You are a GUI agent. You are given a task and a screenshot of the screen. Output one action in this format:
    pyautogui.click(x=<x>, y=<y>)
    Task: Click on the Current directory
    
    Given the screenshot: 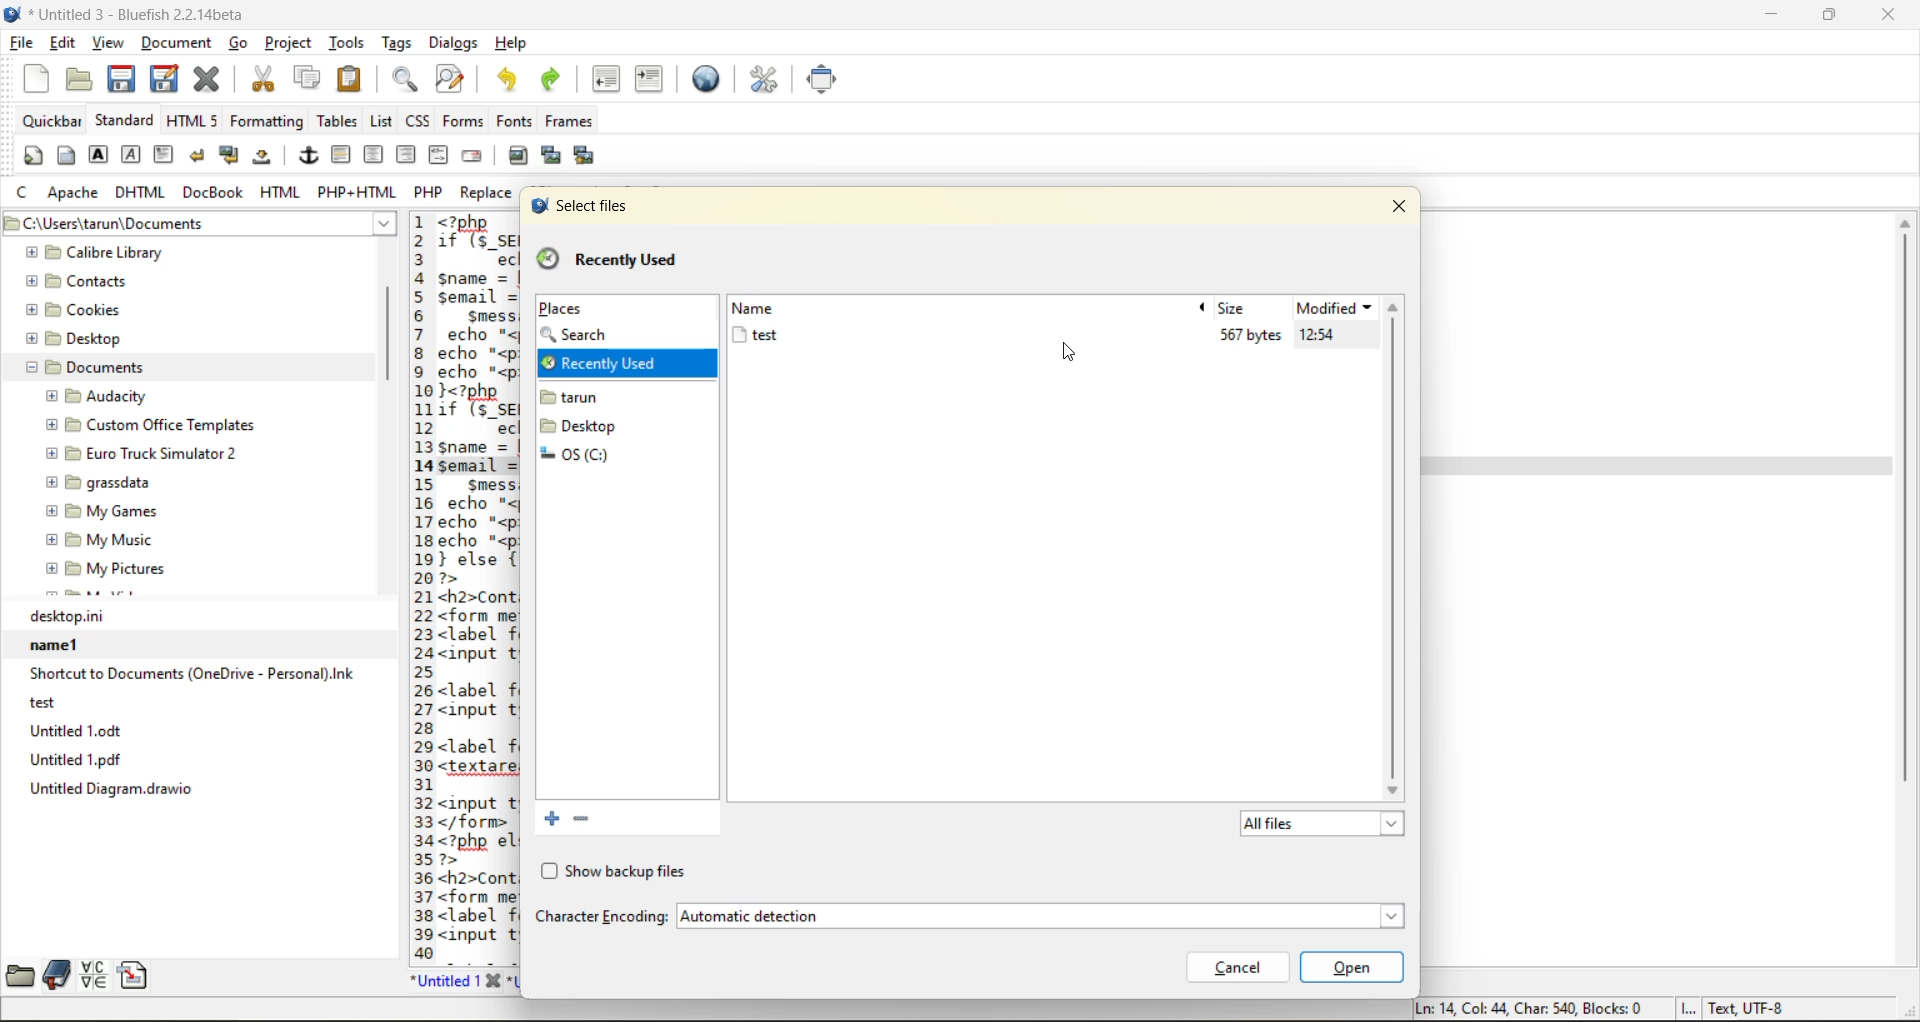 What is the action you would take?
    pyautogui.click(x=273, y=224)
    